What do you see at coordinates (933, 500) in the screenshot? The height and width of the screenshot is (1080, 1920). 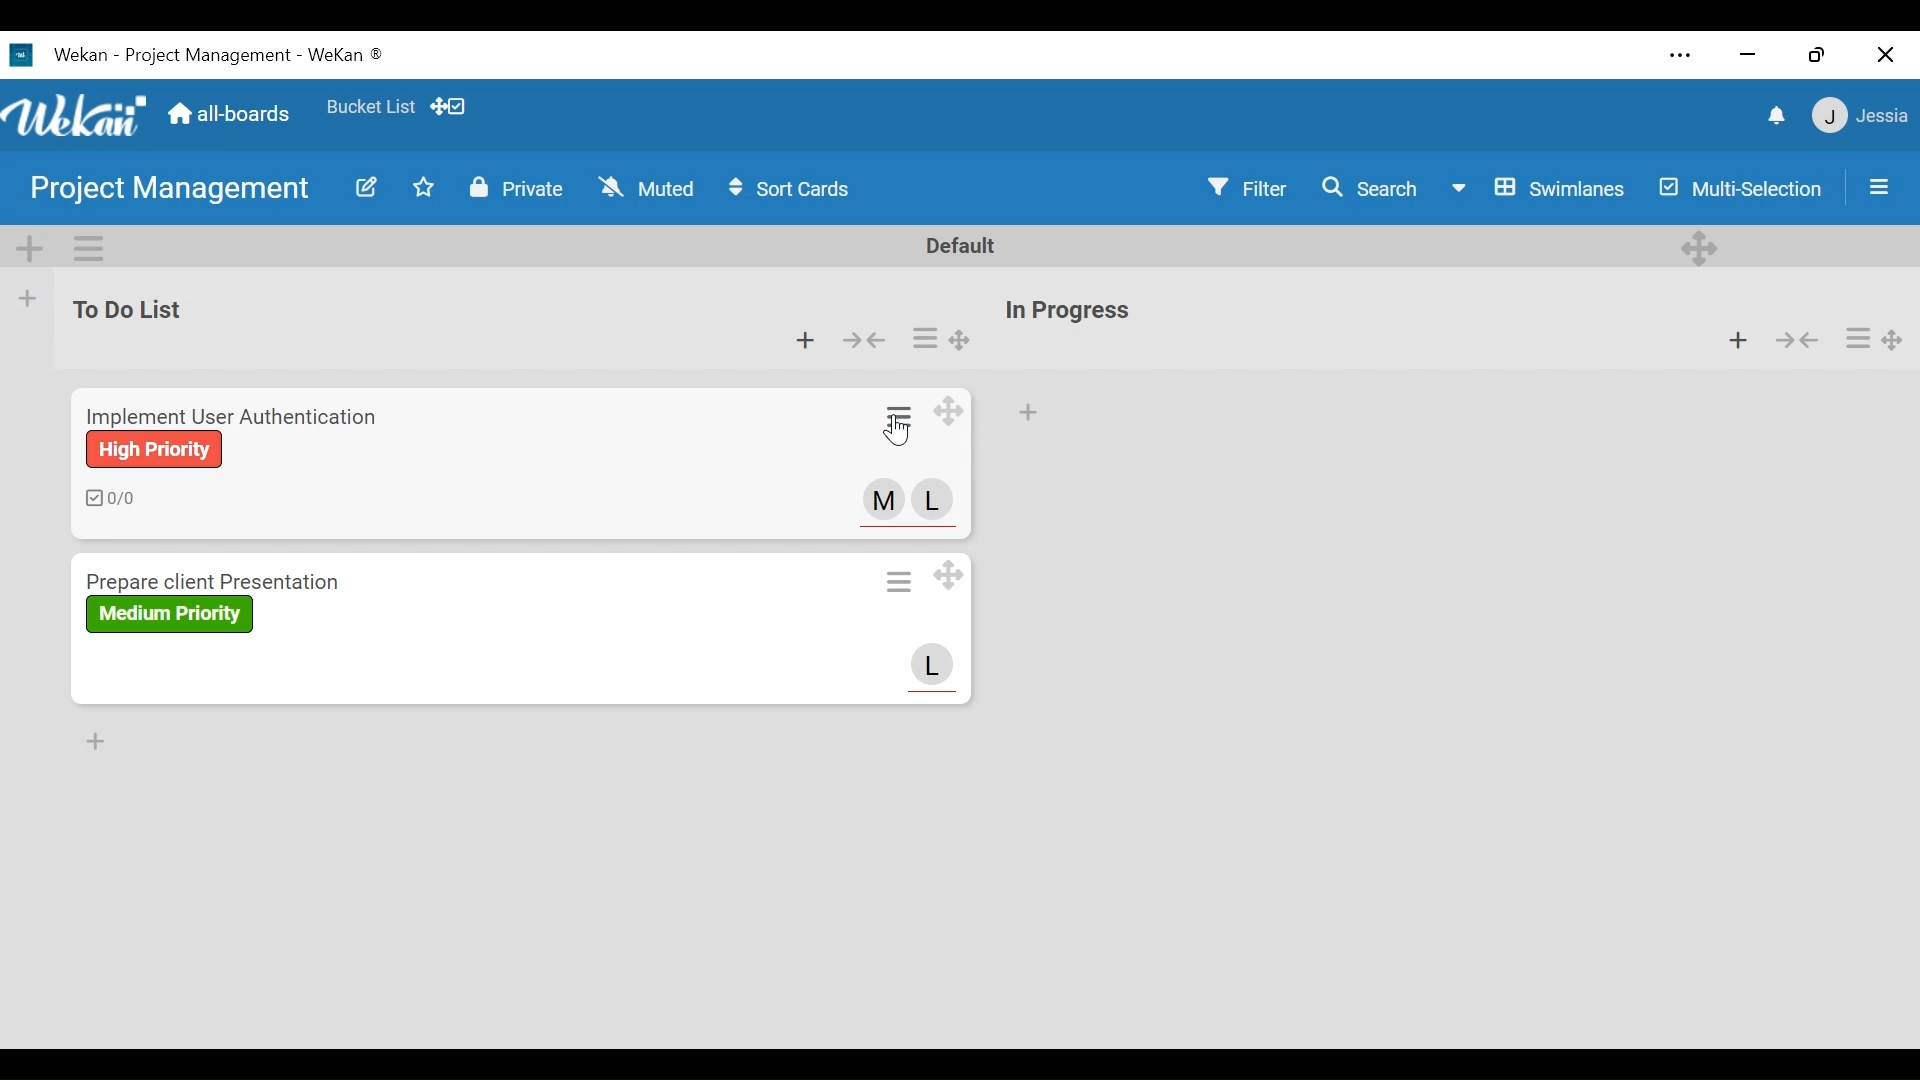 I see `Member` at bounding box center [933, 500].